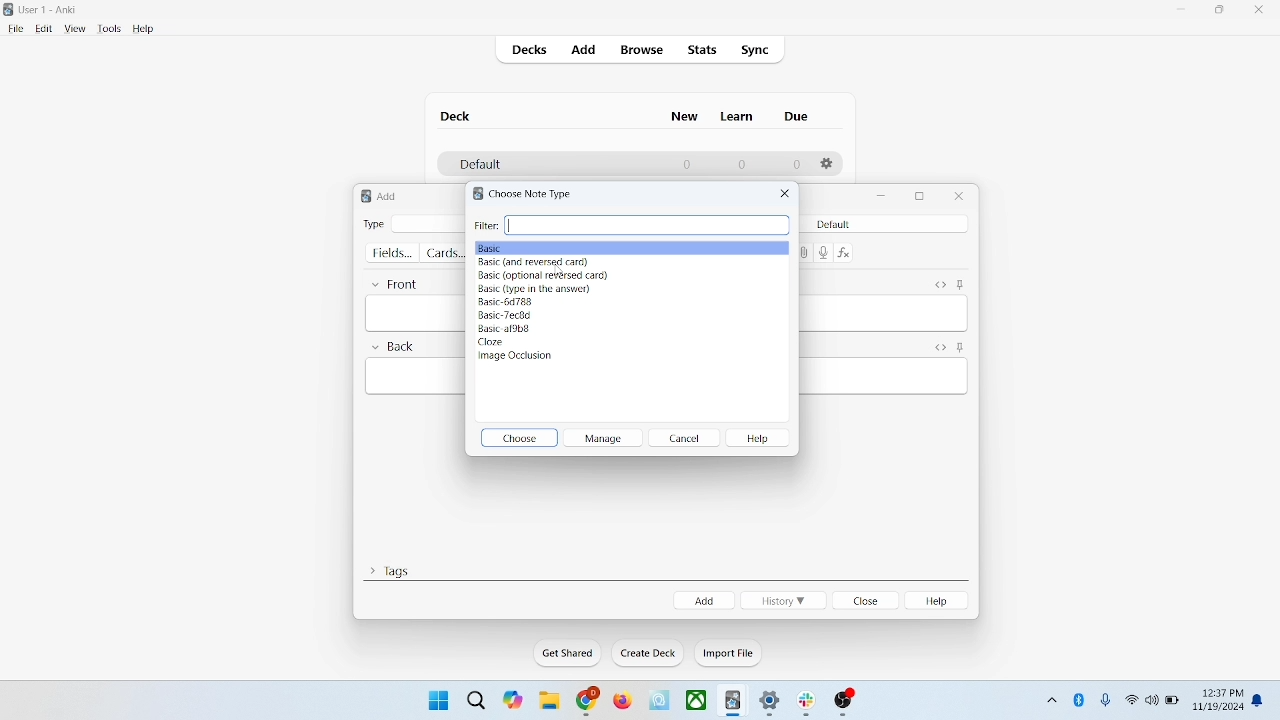 This screenshot has height=720, width=1280. I want to click on Basic-af9b8, so click(507, 329).